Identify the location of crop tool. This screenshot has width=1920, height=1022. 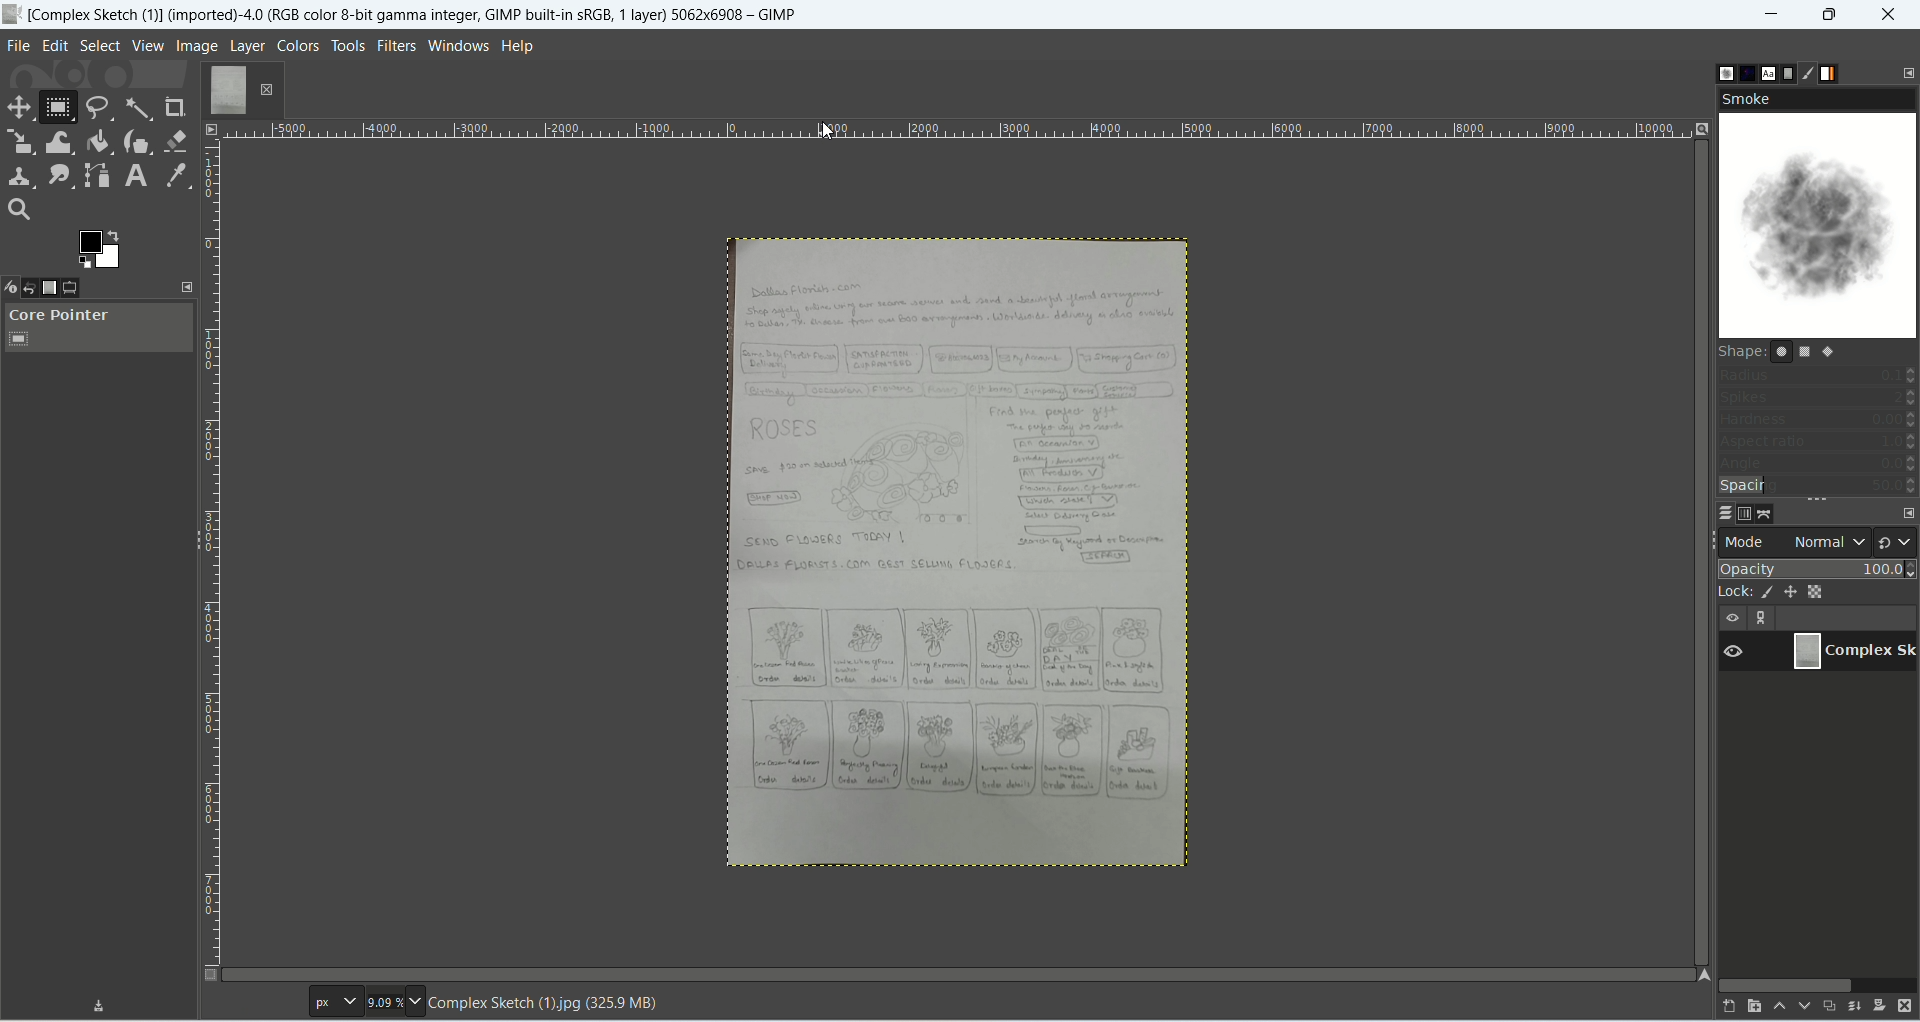
(172, 107).